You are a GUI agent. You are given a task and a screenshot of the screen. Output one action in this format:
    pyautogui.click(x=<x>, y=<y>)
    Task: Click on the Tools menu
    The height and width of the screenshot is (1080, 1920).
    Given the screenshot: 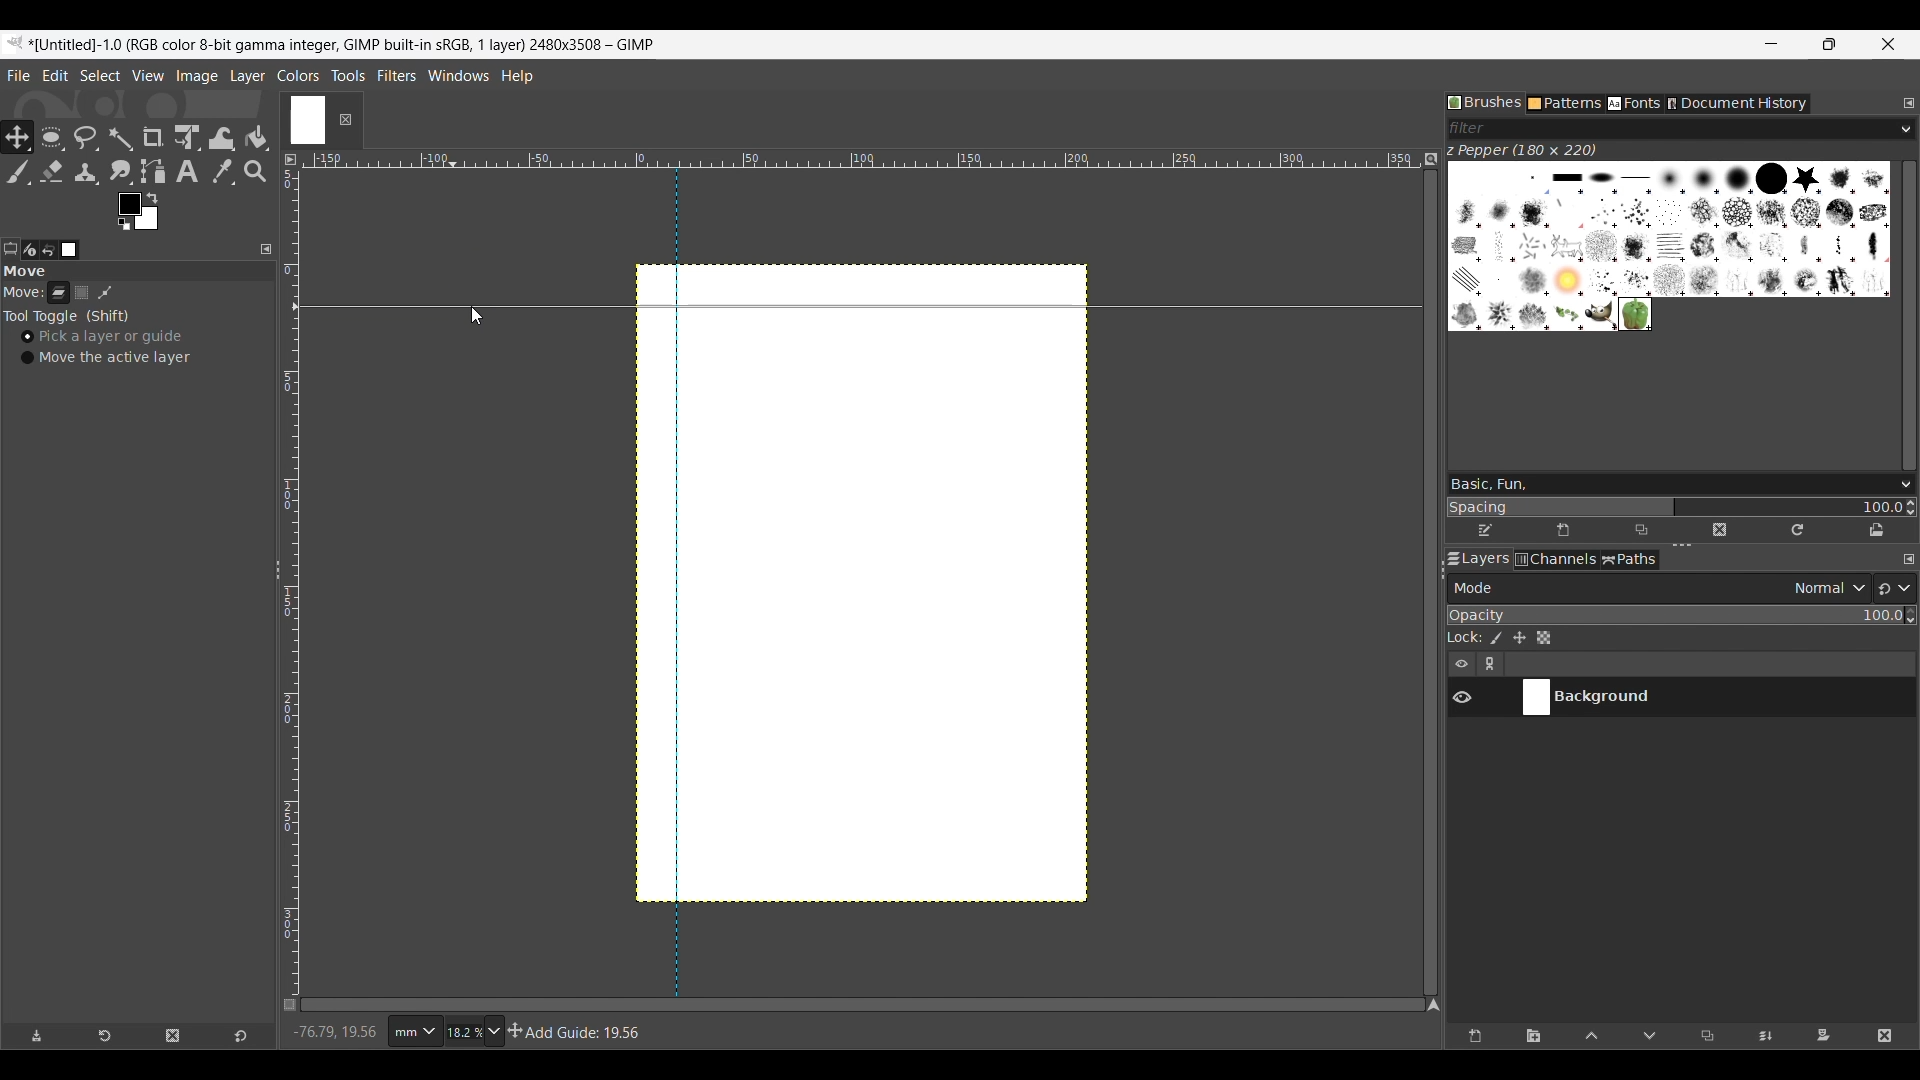 What is the action you would take?
    pyautogui.click(x=348, y=75)
    